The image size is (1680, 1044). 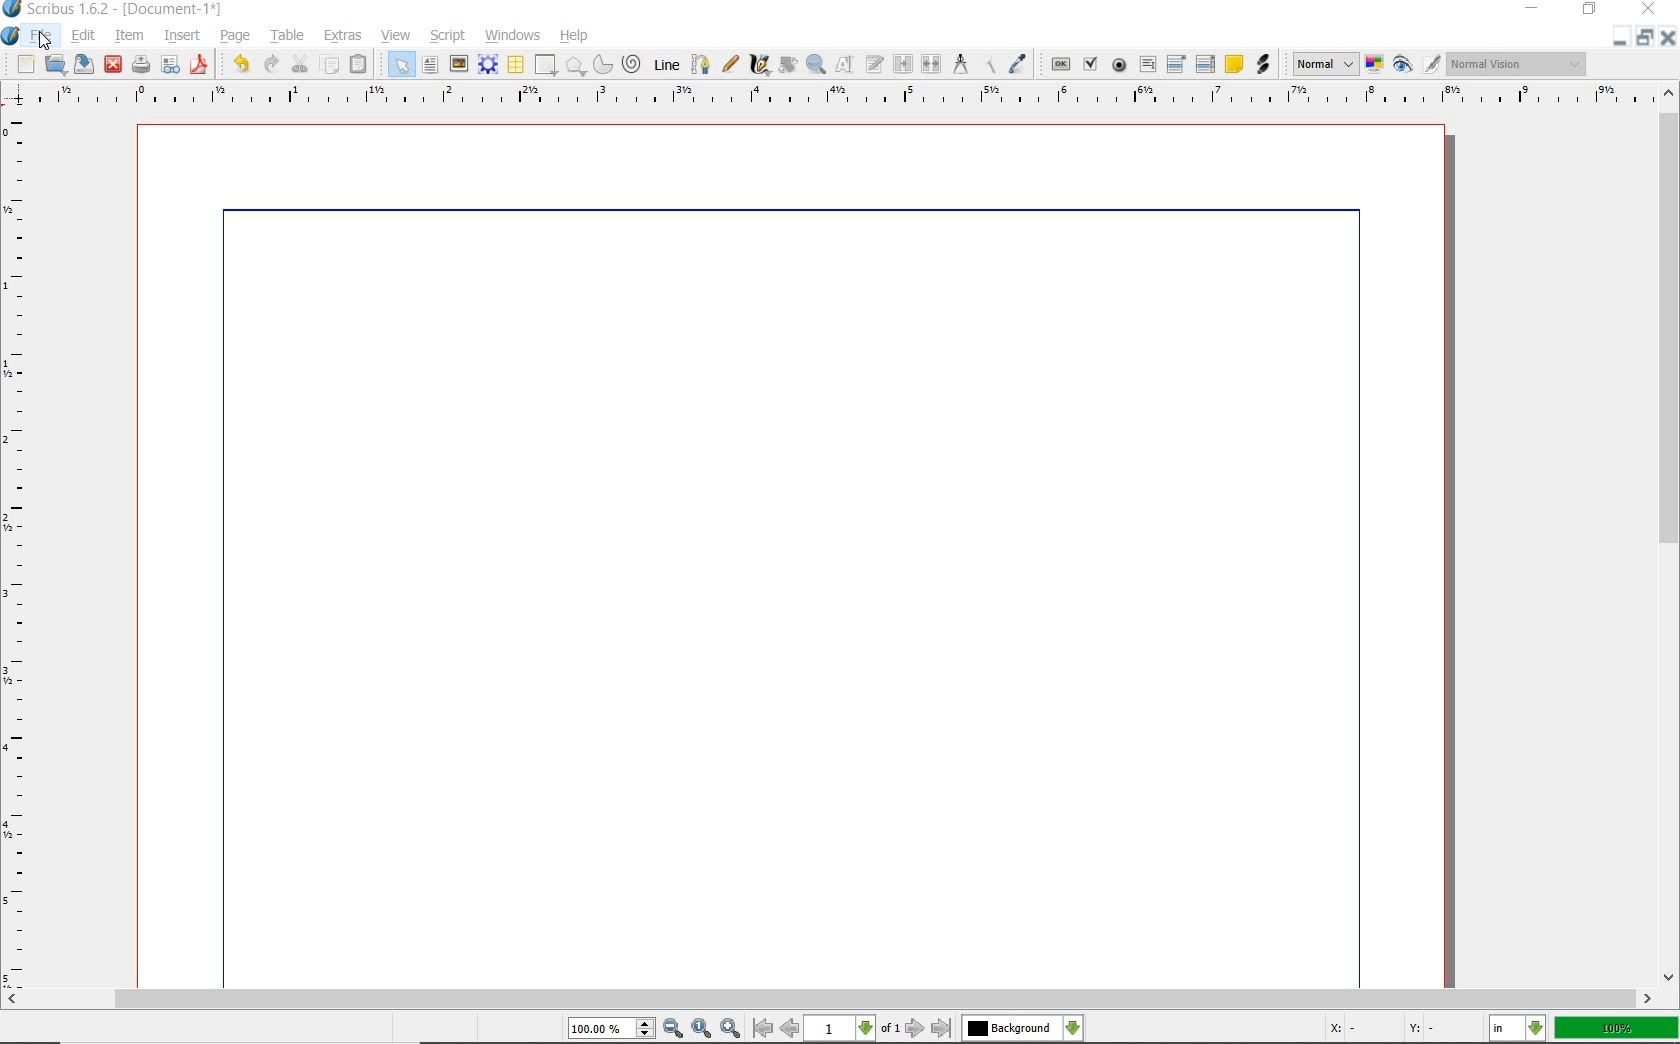 What do you see at coordinates (546, 64) in the screenshot?
I see `shape` at bounding box center [546, 64].